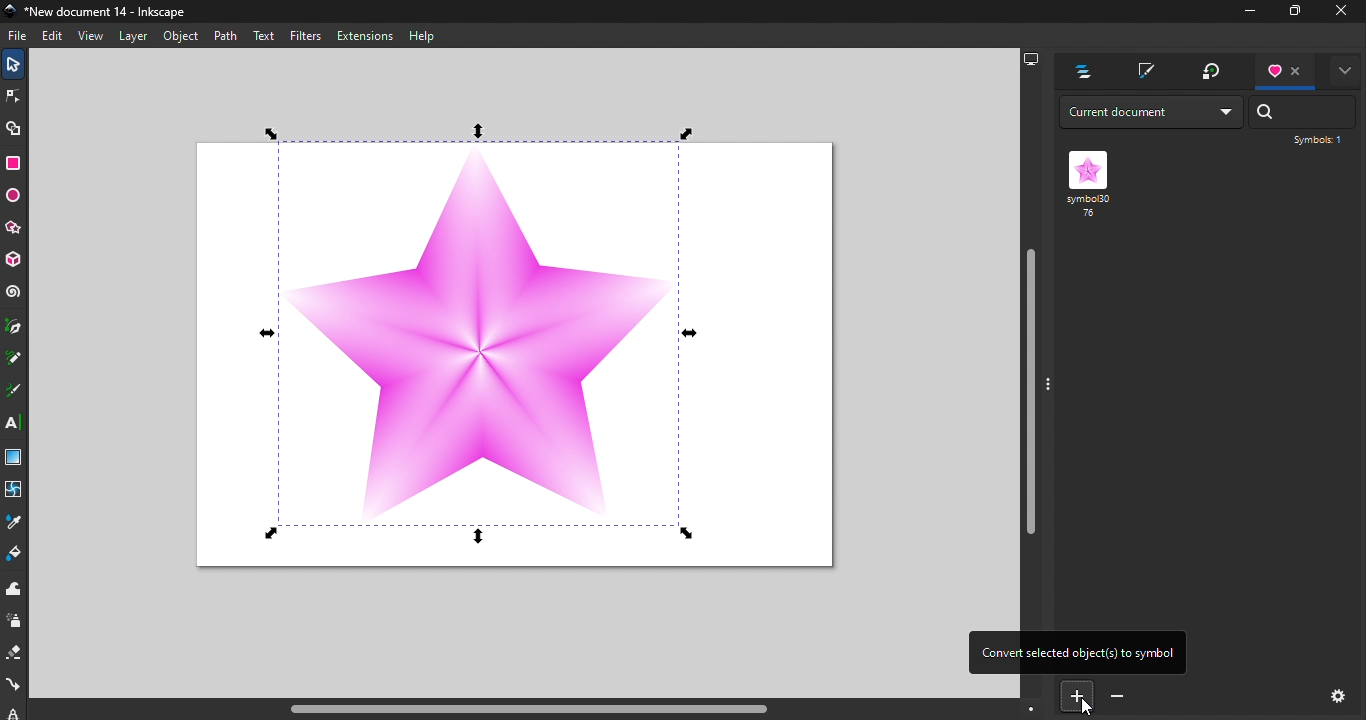 This screenshot has width=1366, height=720. What do you see at coordinates (16, 294) in the screenshot?
I see `Spiral tool` at bounding box center [16, 294].